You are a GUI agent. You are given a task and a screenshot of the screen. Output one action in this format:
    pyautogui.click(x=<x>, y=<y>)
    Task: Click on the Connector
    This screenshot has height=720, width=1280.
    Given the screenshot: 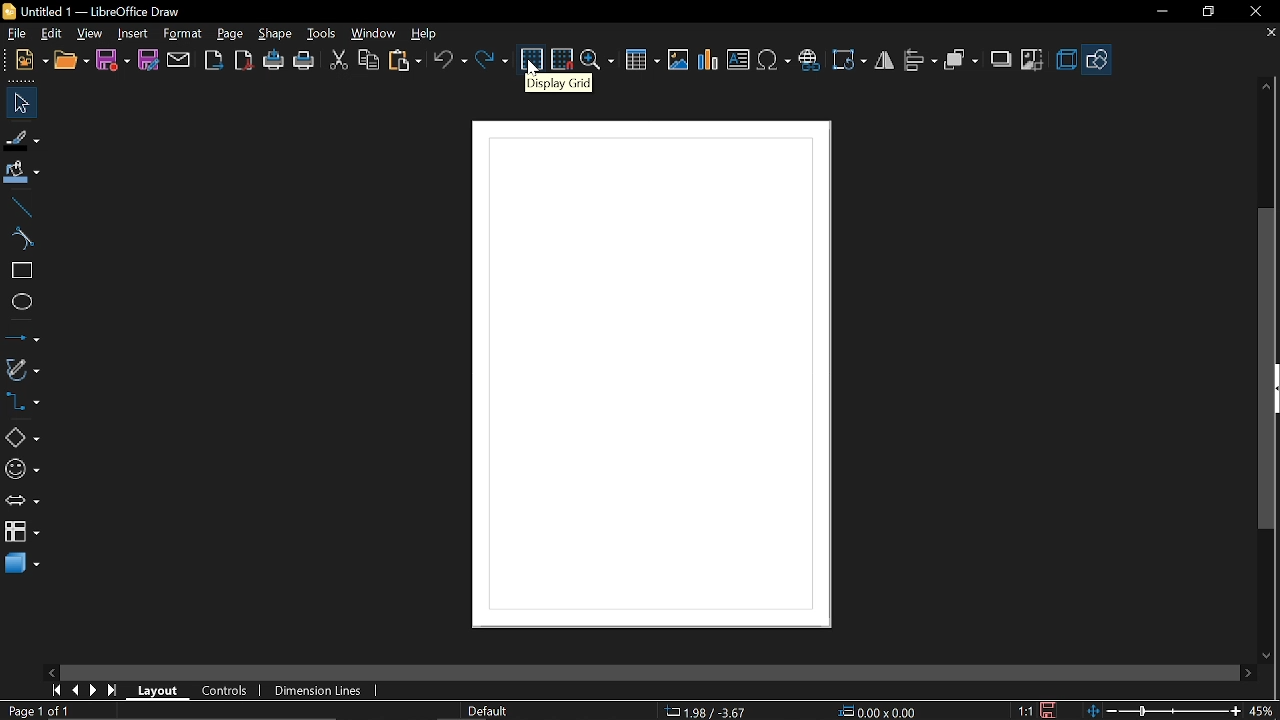 What is the action you would take?
    pyautogui.click(x=22, y=403)
    